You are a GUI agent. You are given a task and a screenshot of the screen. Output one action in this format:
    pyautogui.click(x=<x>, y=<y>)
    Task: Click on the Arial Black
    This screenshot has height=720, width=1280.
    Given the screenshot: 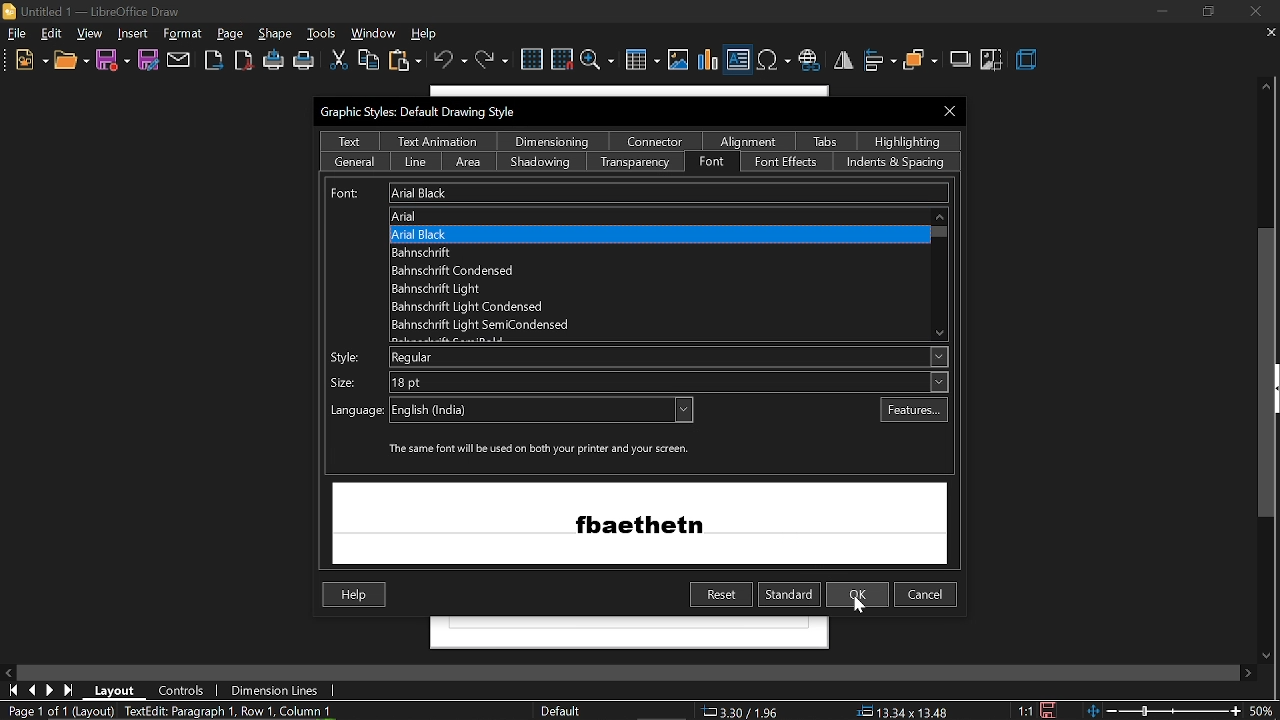 What is the action you would take?
    pyautogui.click(x=458, y=233)
    